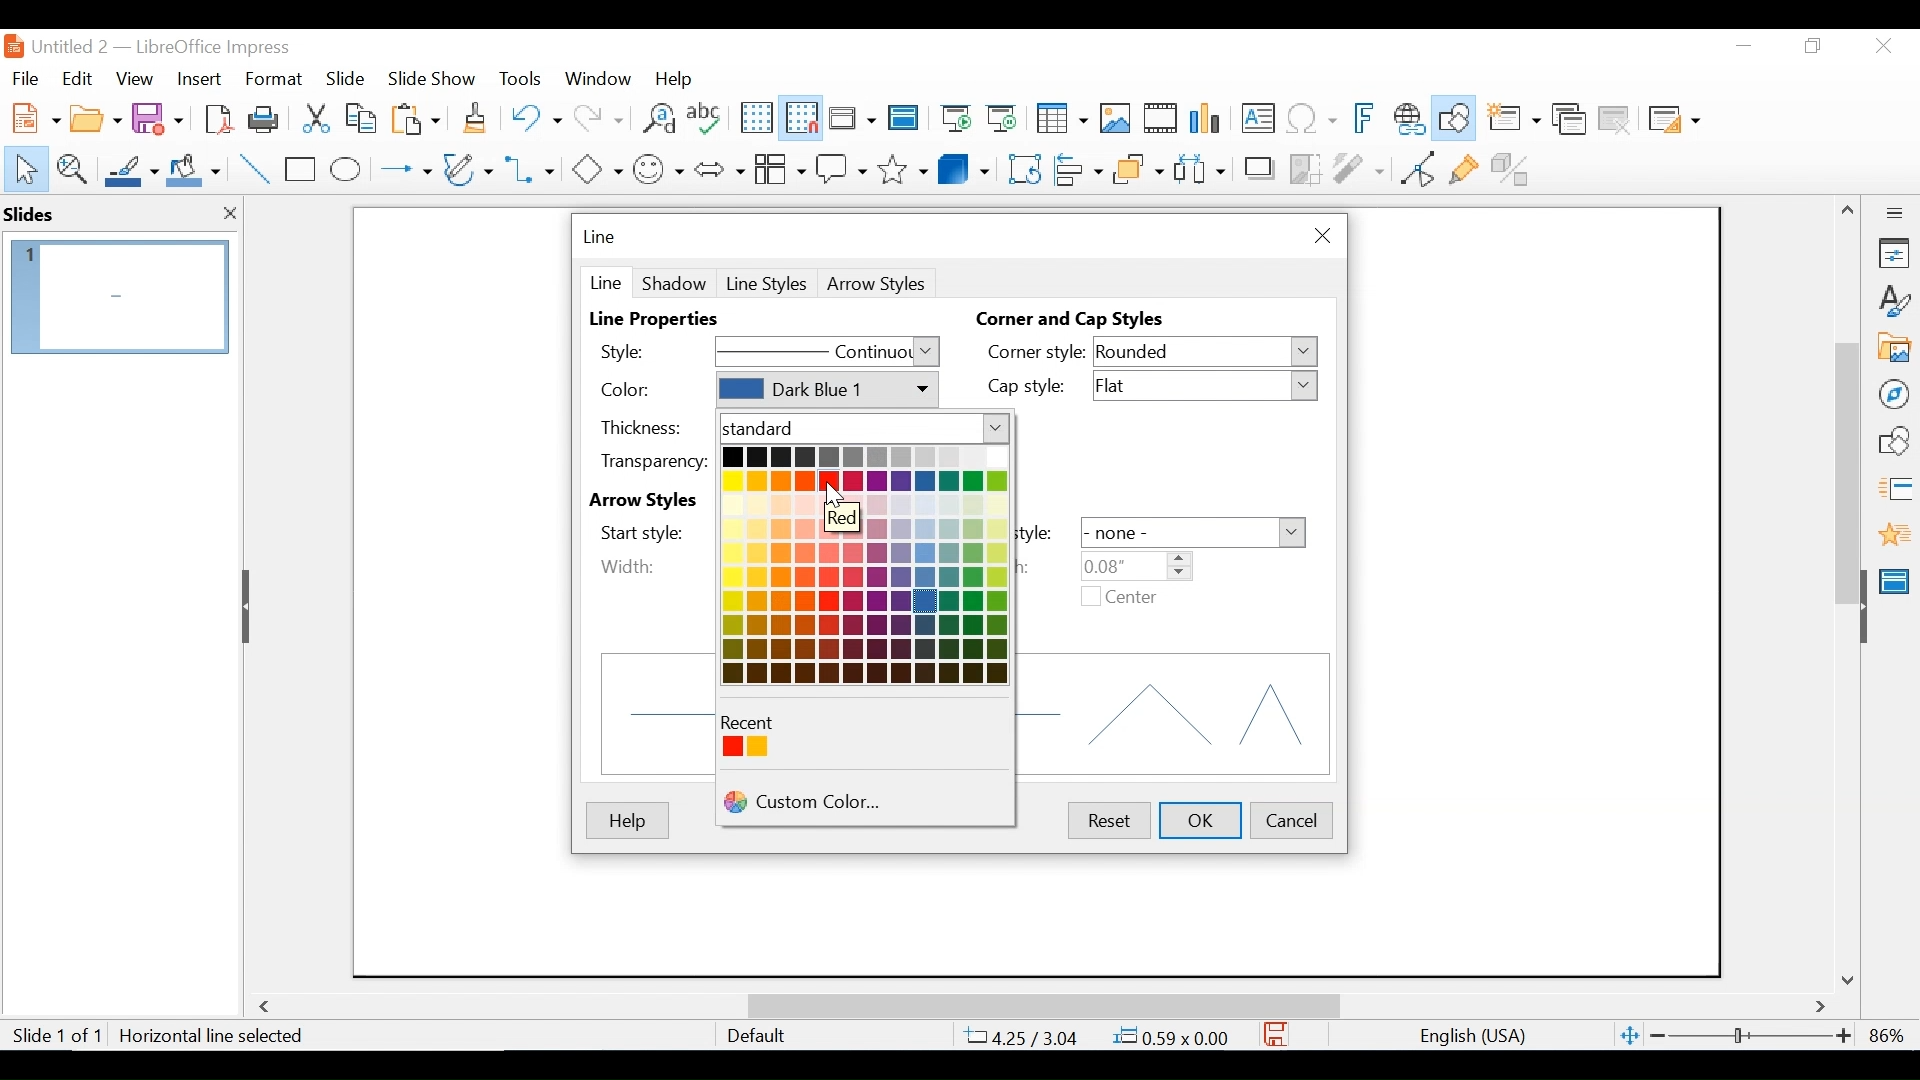 This screenshot has width=1920, height=1080. I want to click on Close, so click(1319, 236).